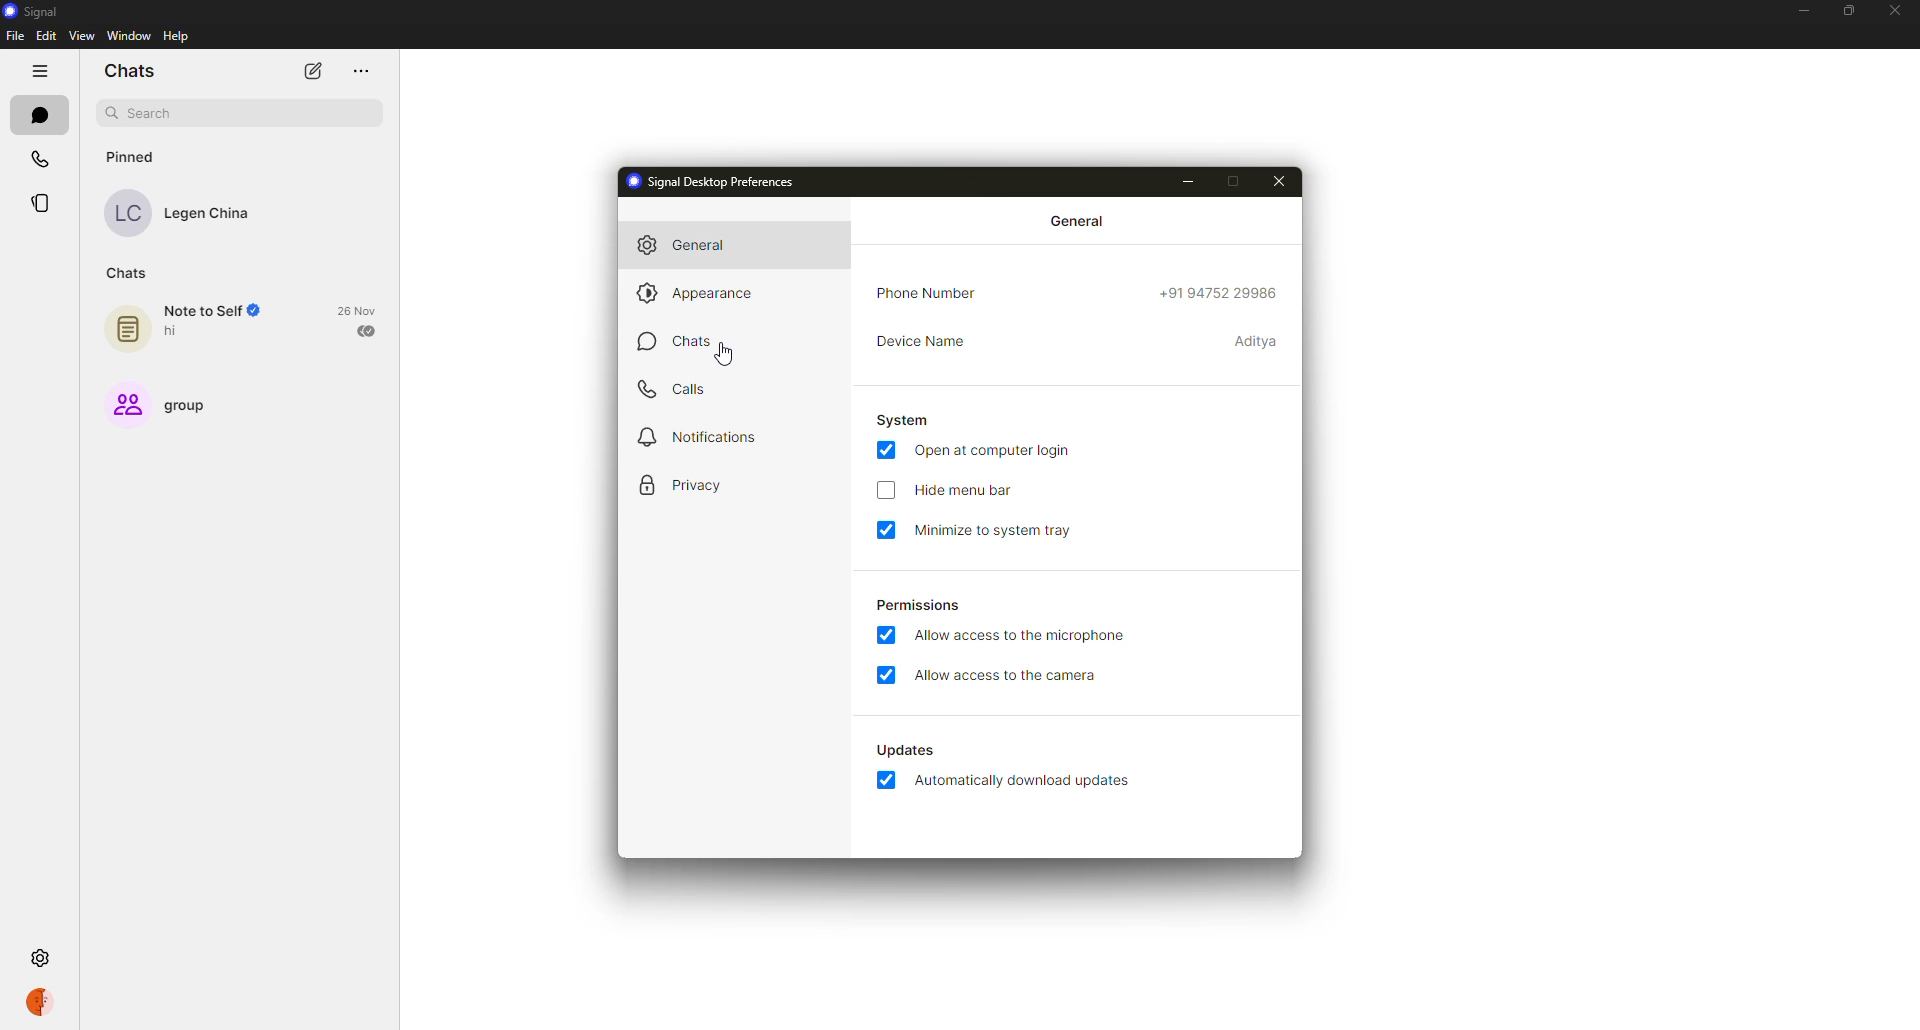  I want to click on enabled, so click(888, 675).